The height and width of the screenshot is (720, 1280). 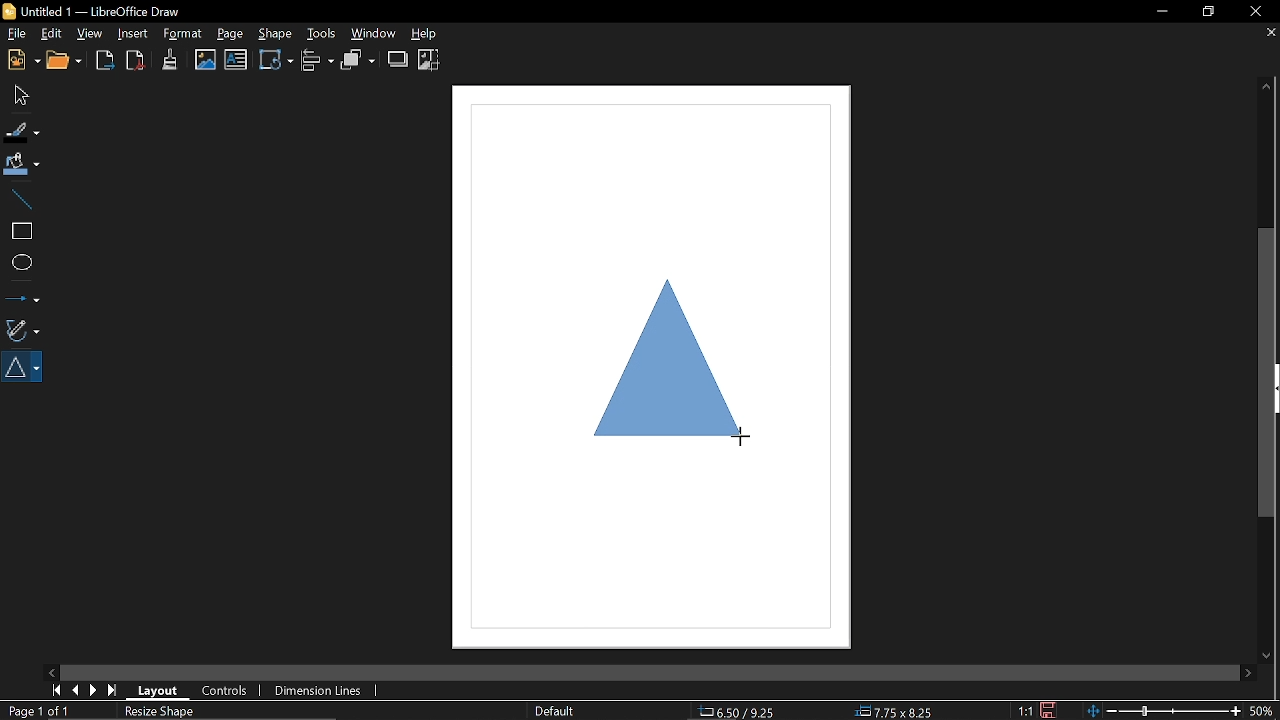 I want to click on Layout, so click(x=155, y=689).